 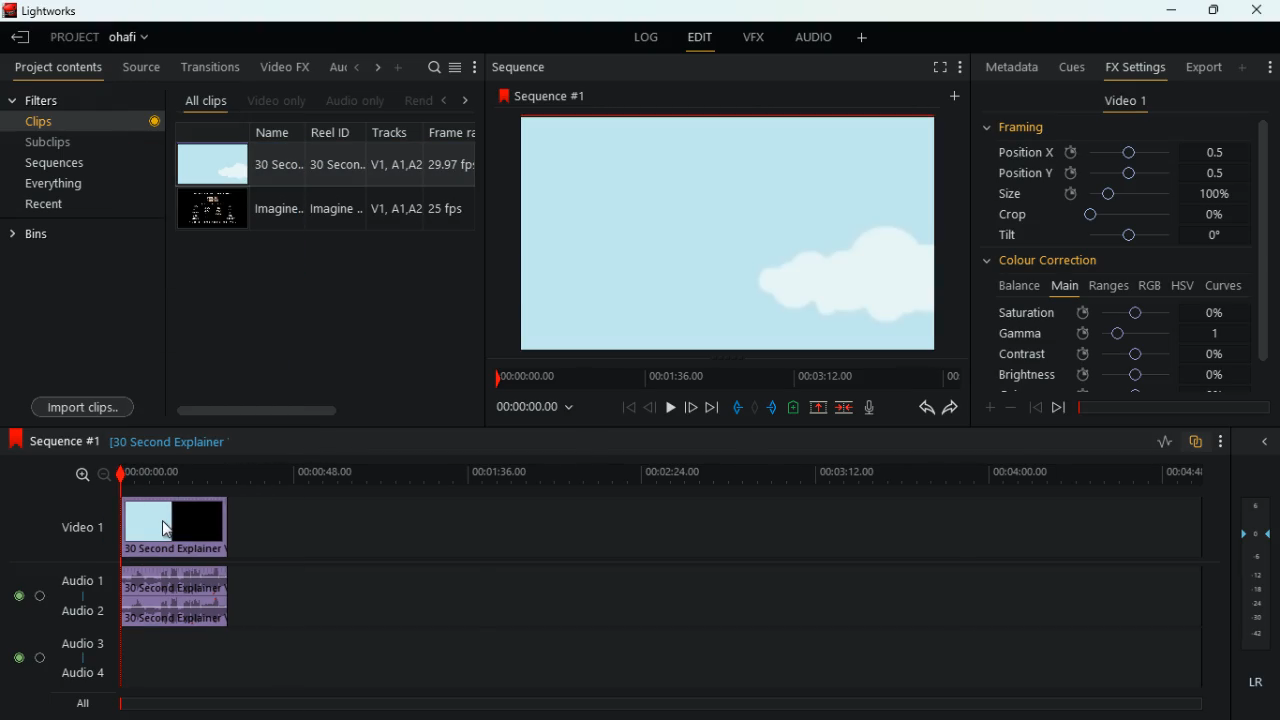 I want to click on project, so click(x=102, y=38).